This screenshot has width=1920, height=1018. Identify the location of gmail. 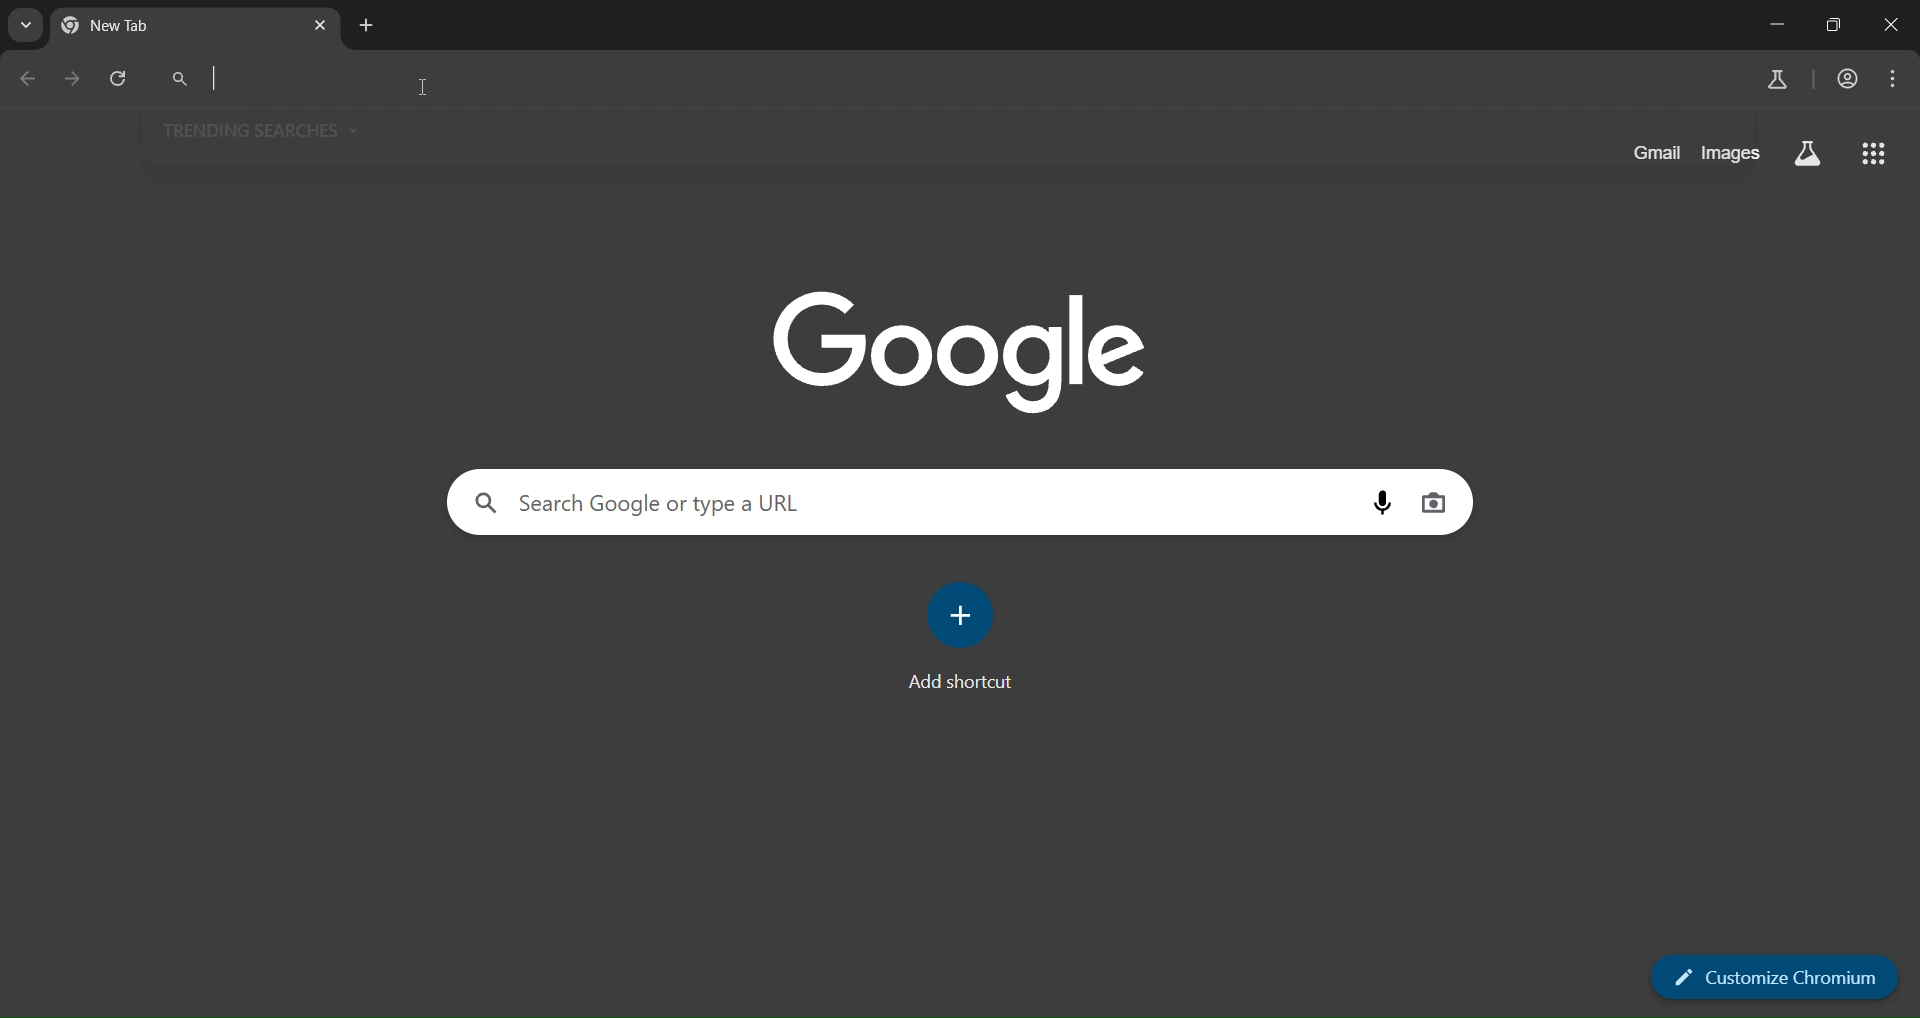
(1652, 153).